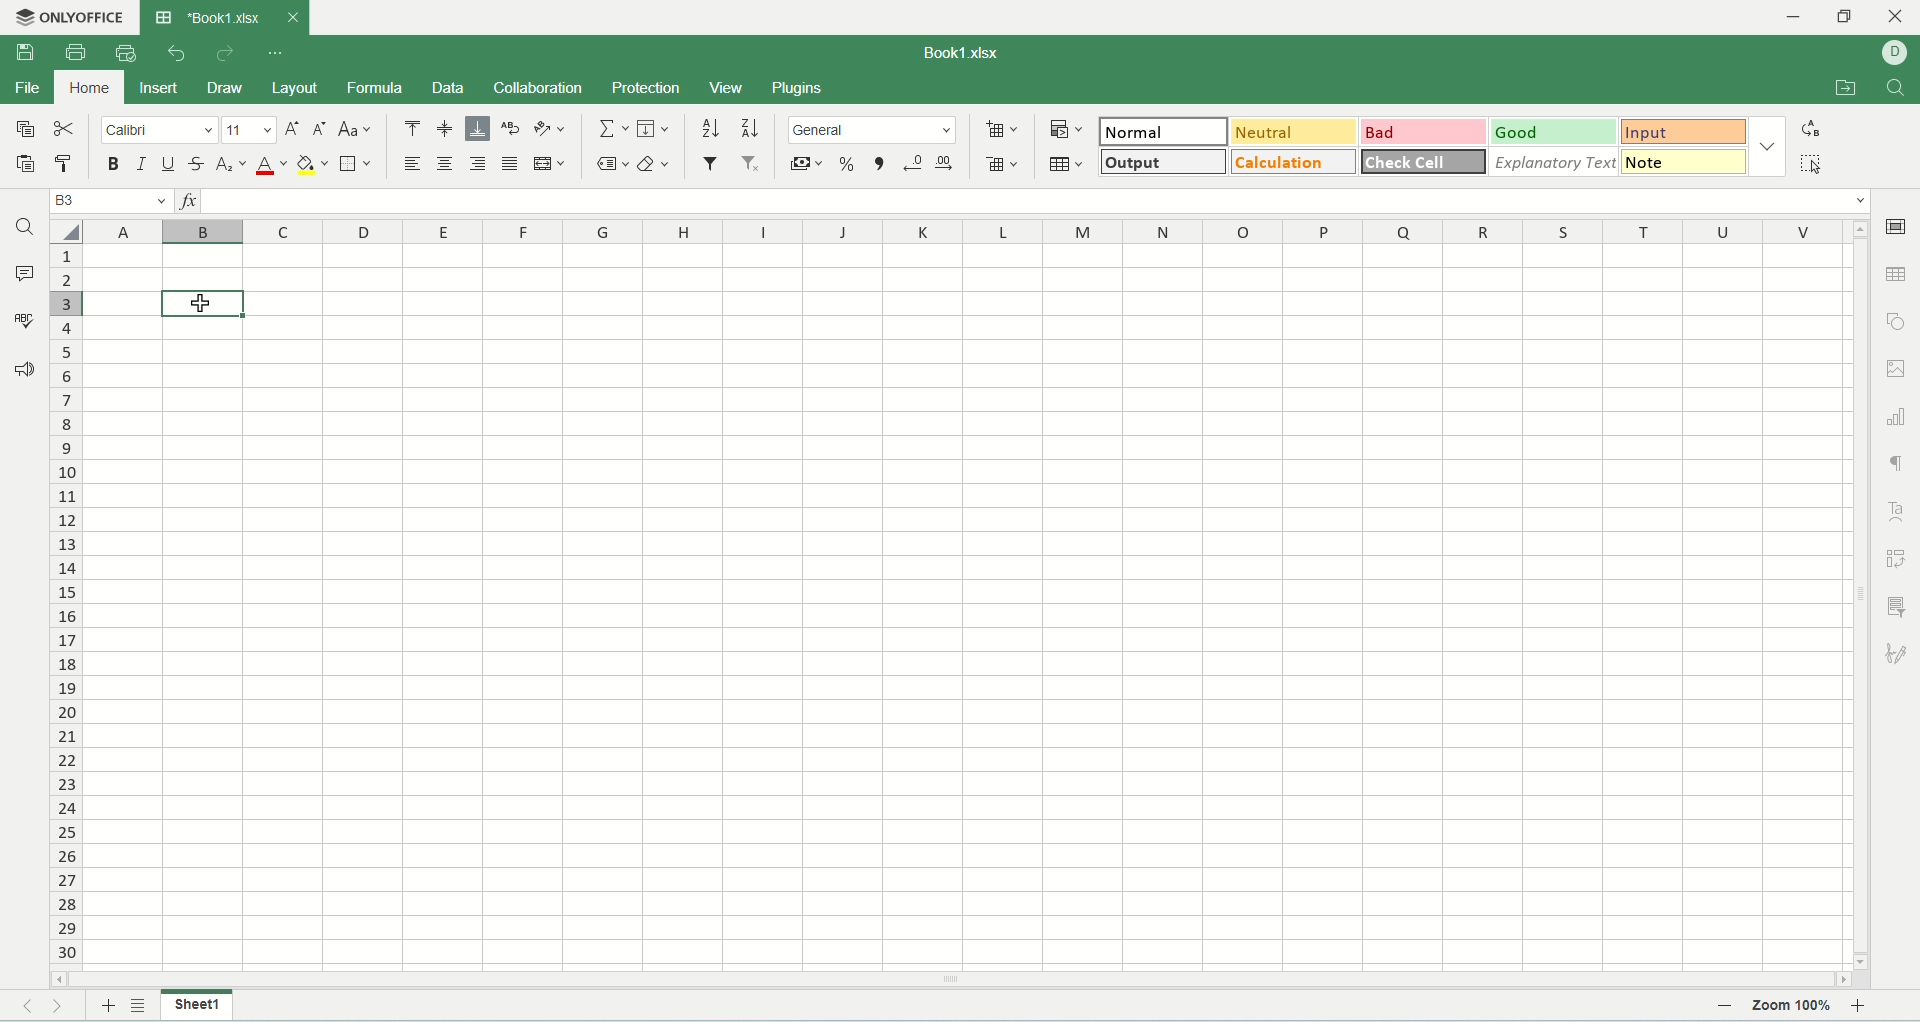  What do you see at coordinates (477, 162) in the screenshot?
I see `align right` at bounding box center [477, 162].